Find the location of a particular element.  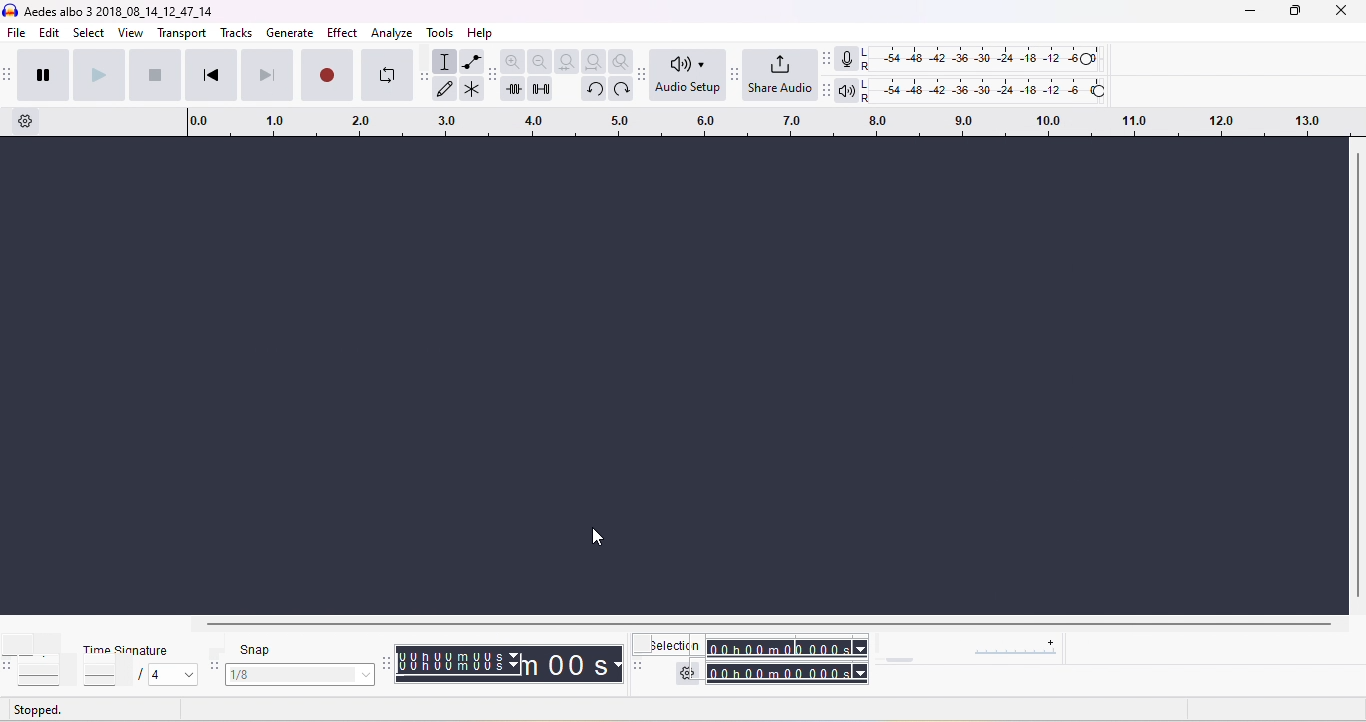

playback meter is located at coordinates (849, 91).